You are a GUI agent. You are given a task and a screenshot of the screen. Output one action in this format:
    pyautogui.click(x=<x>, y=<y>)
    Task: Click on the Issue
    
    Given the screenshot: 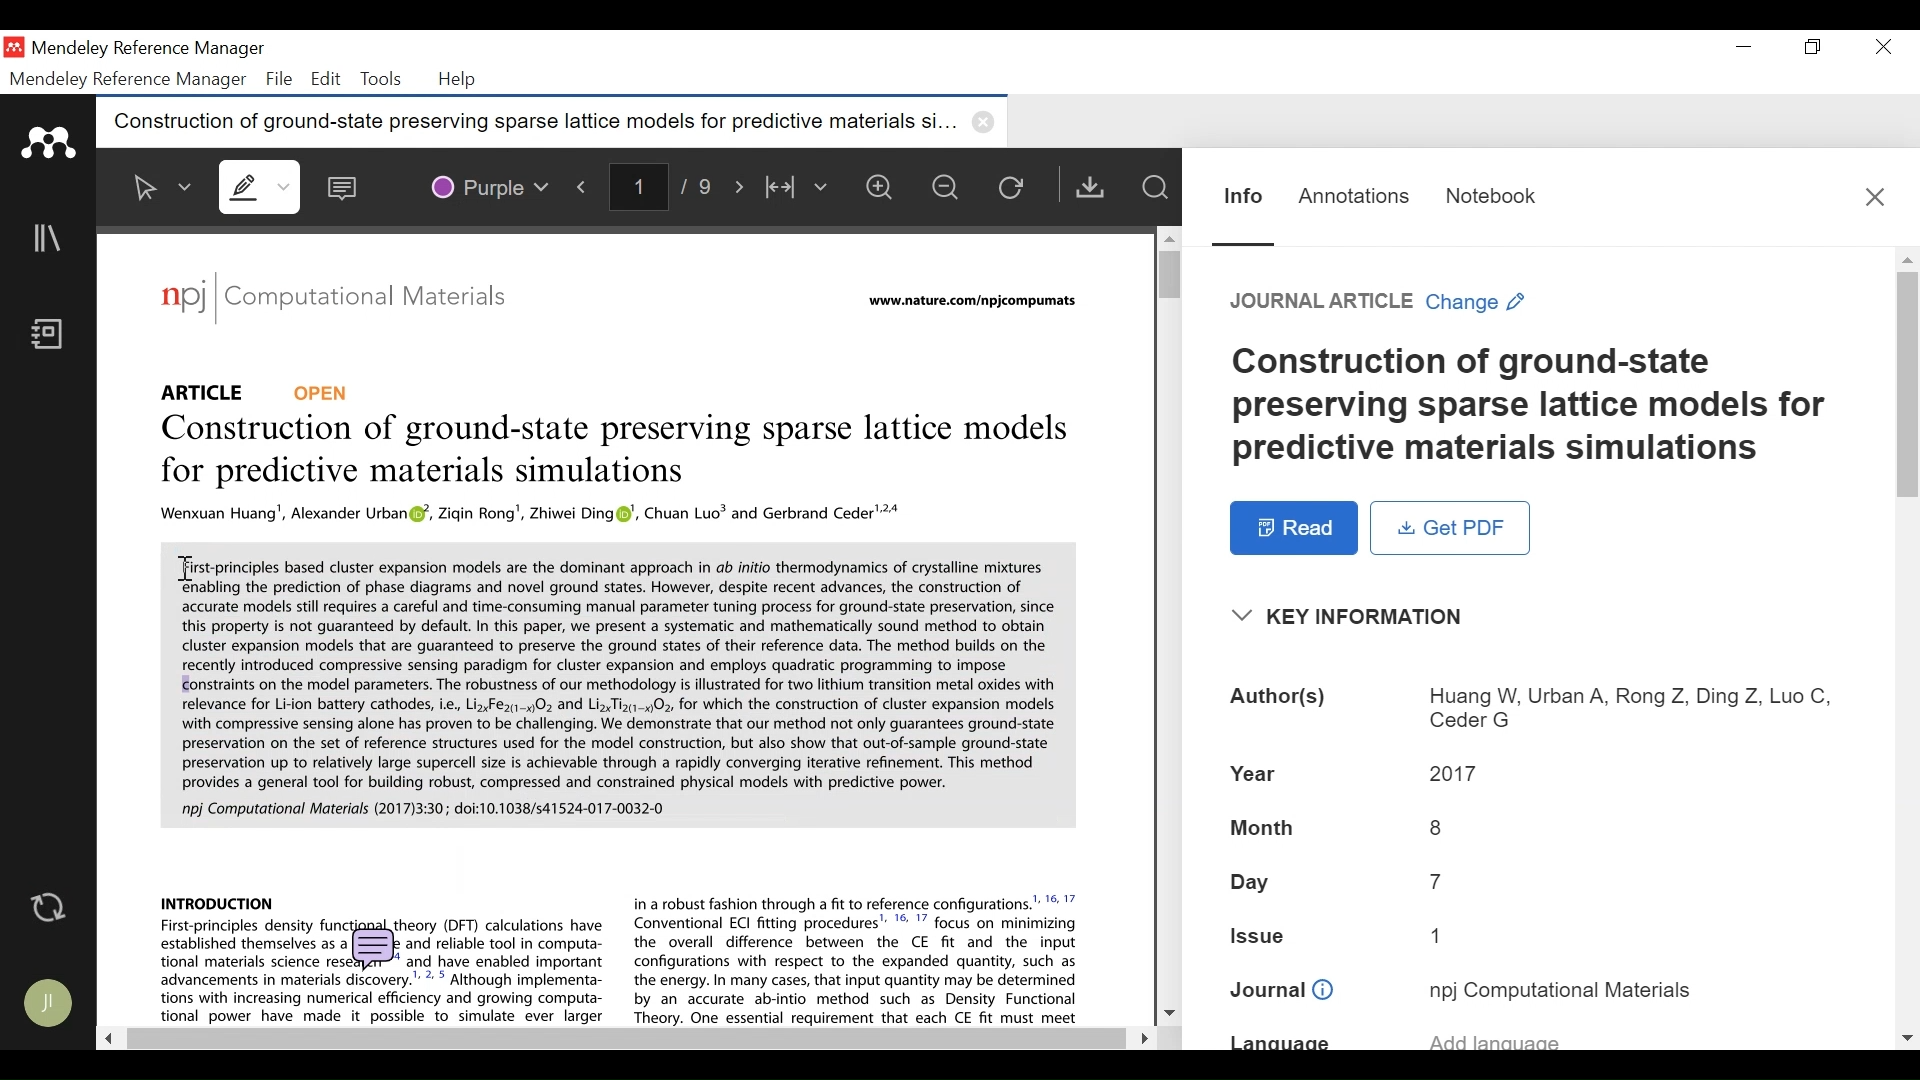 What is the action you would take?
    pyautogui.click(x=1260, y=933)
    